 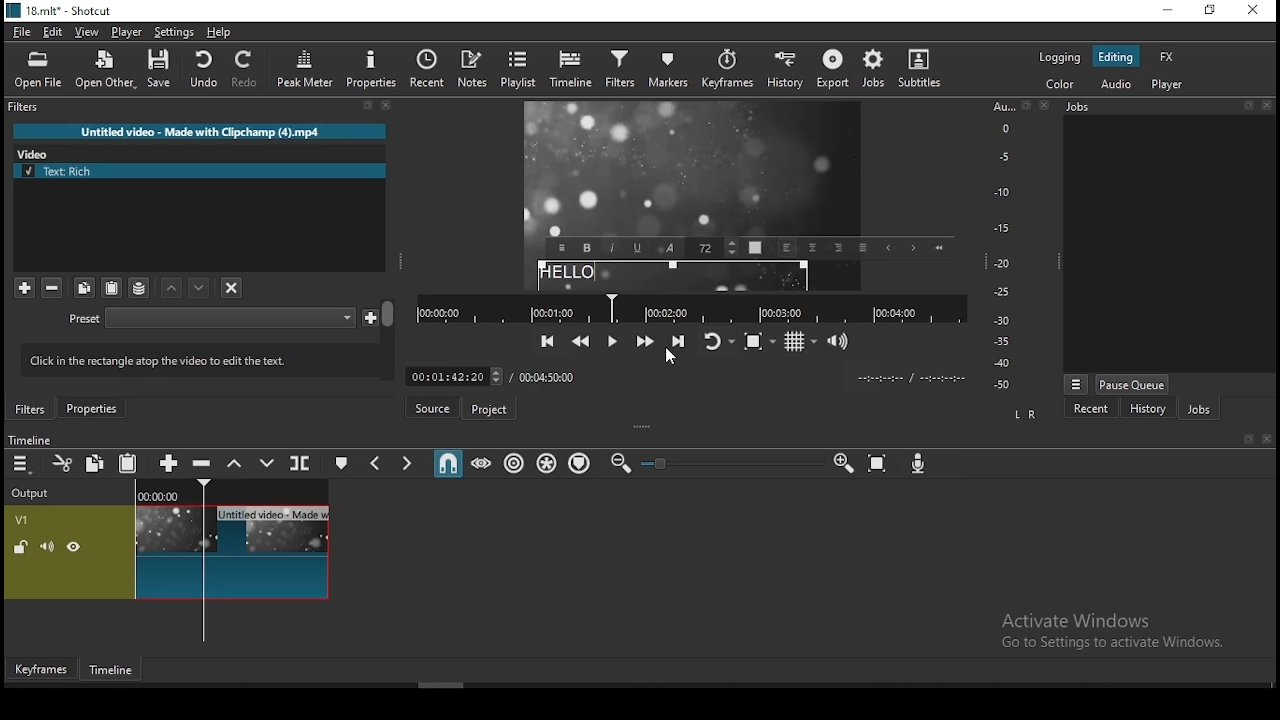 I want to click on ripple all tracks, so click(x=547, y=463).